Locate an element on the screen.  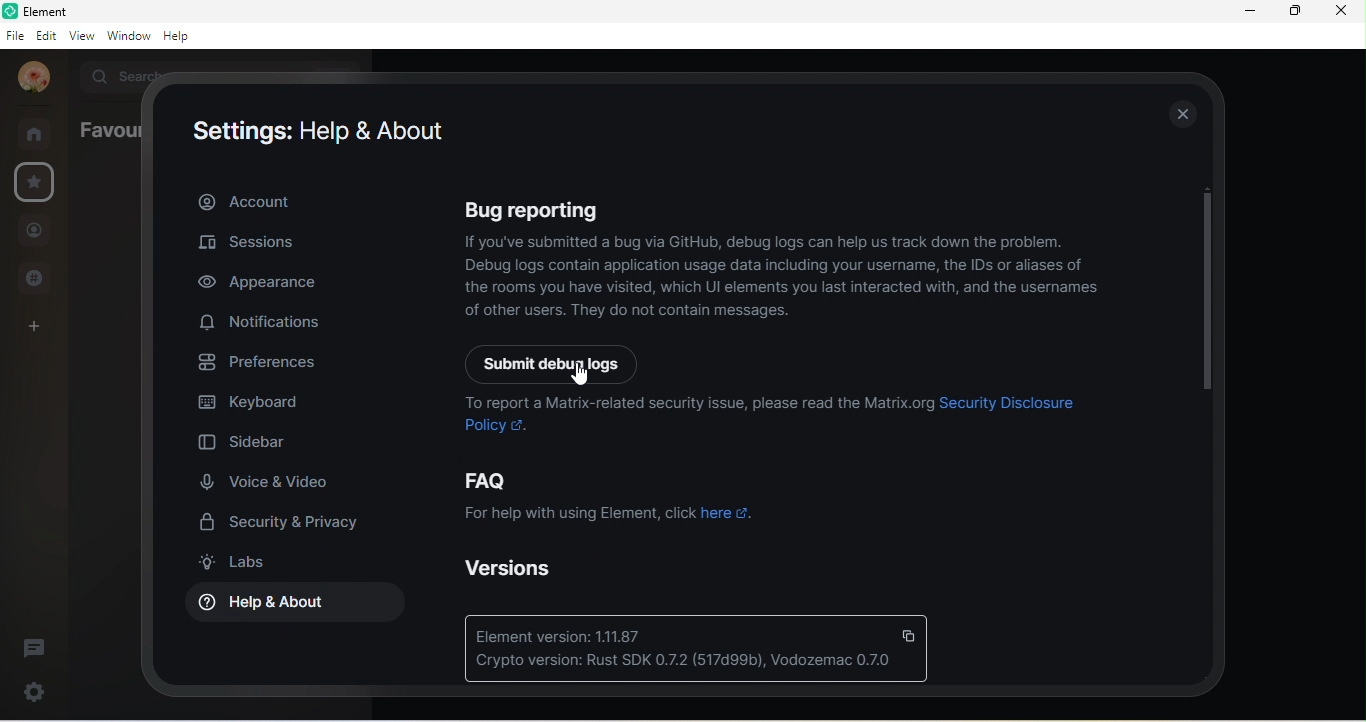
settings: Help & About is located at coordinates (316, 132).